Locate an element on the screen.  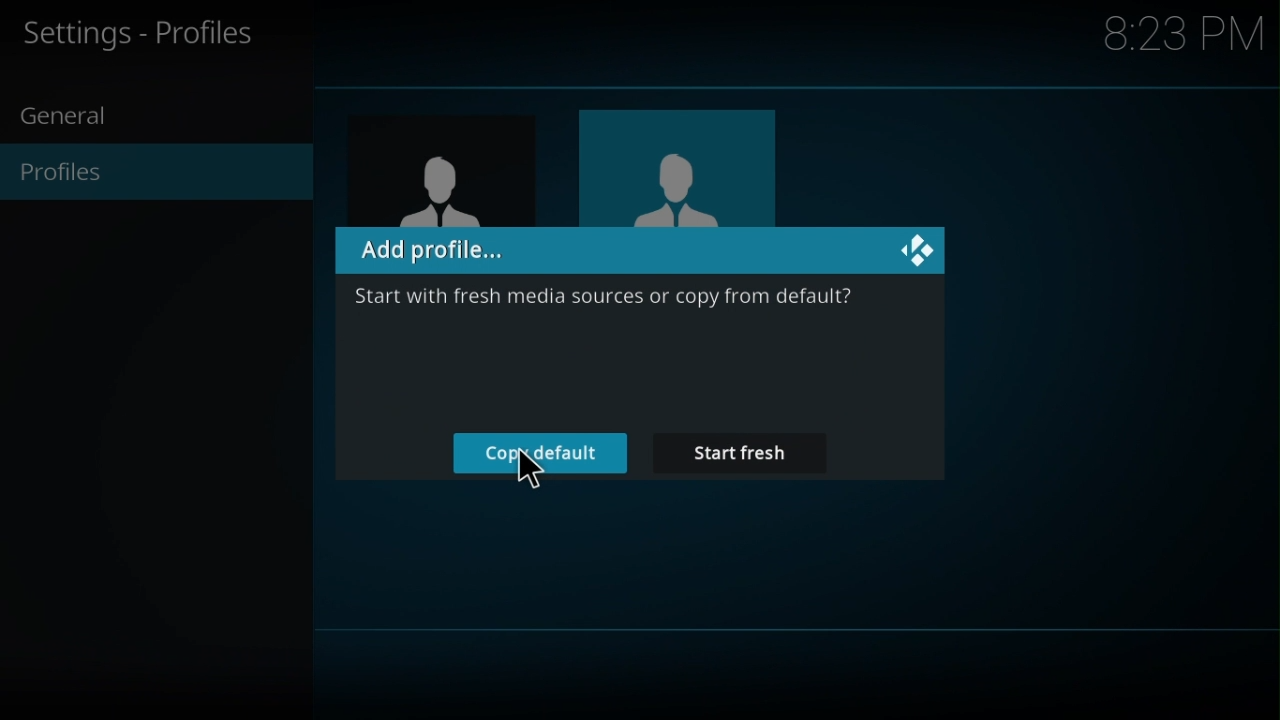
Start fresh is located at coordinates (738, 453).